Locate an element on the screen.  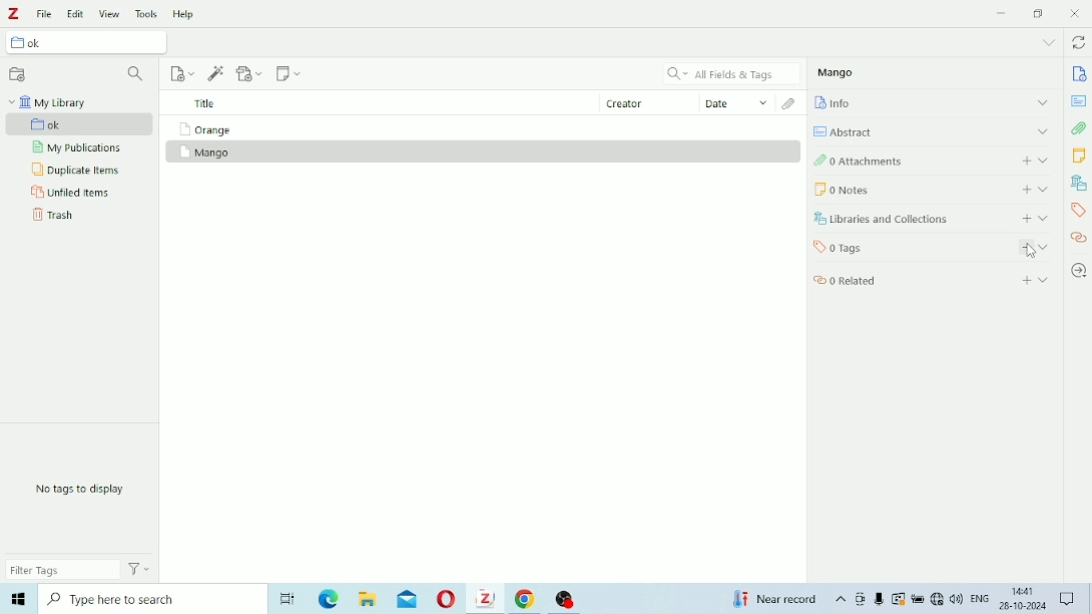
Help is located at coordinates (184, 14).